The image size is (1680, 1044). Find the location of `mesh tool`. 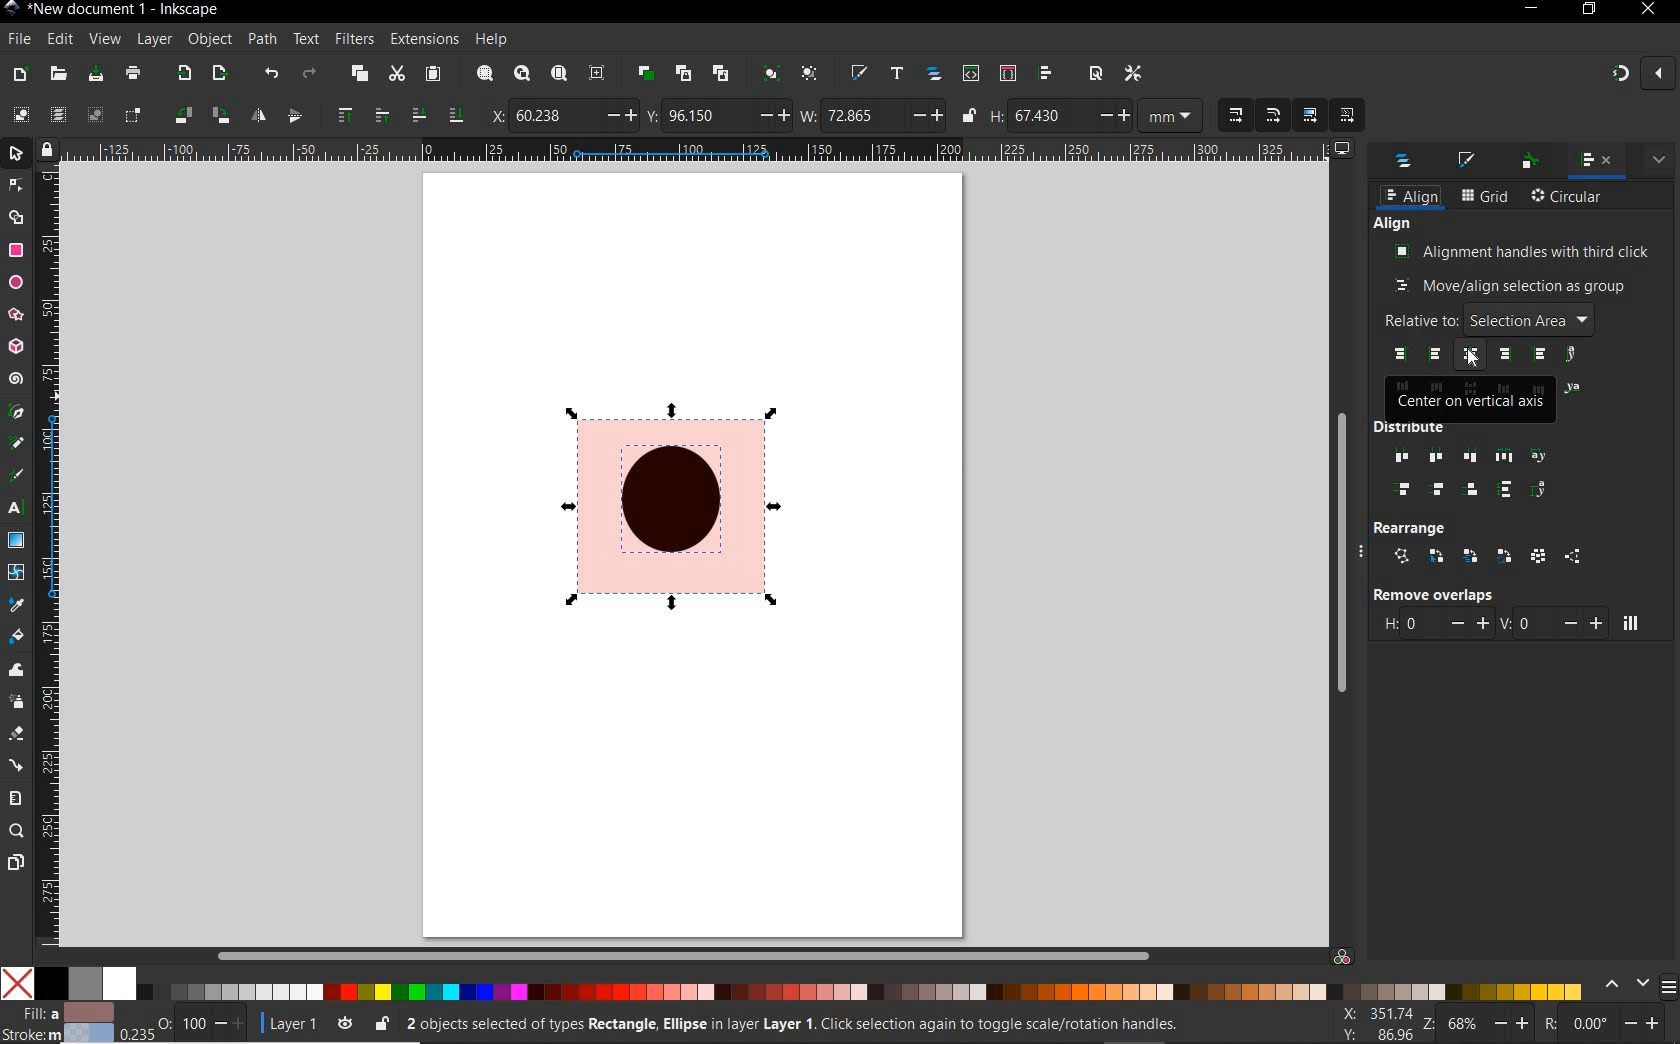

mesh tool is located at coordinates (16, 572).